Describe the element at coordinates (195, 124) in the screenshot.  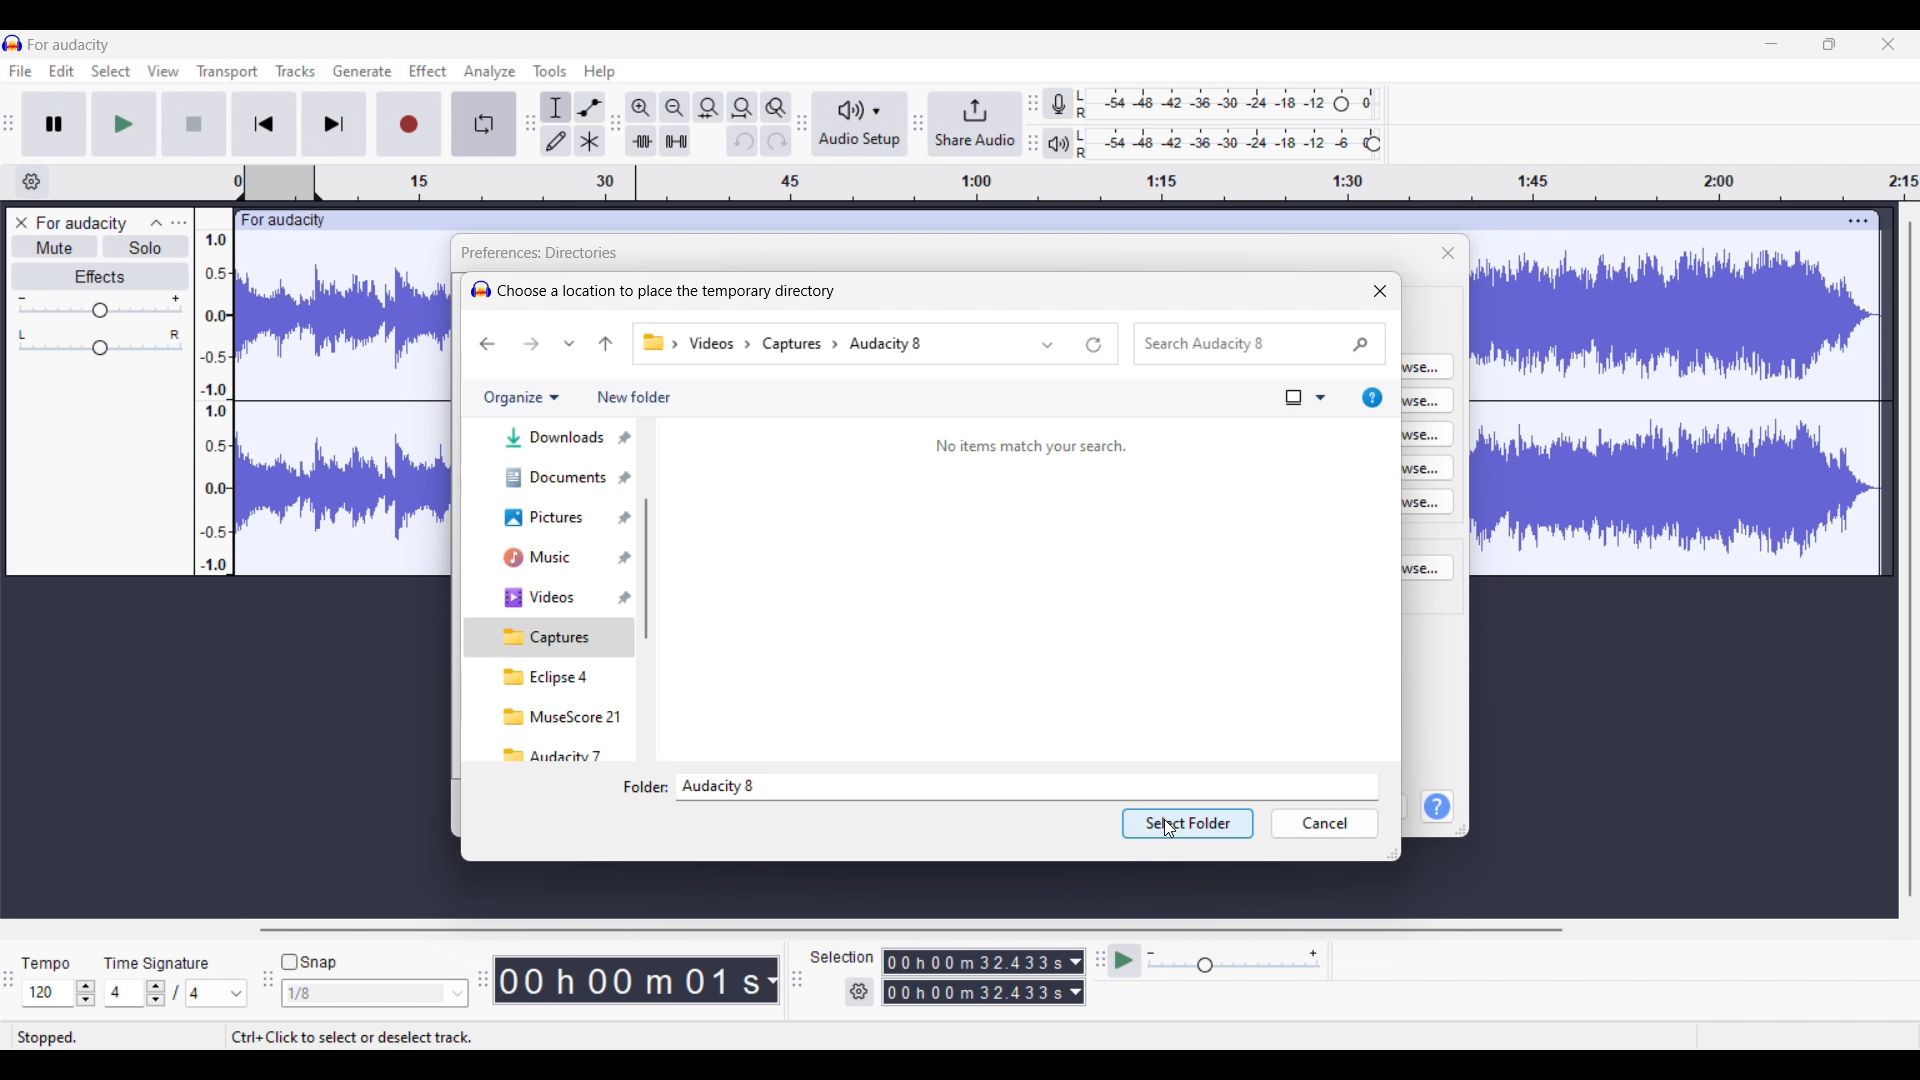
I see `Stop` at that location.